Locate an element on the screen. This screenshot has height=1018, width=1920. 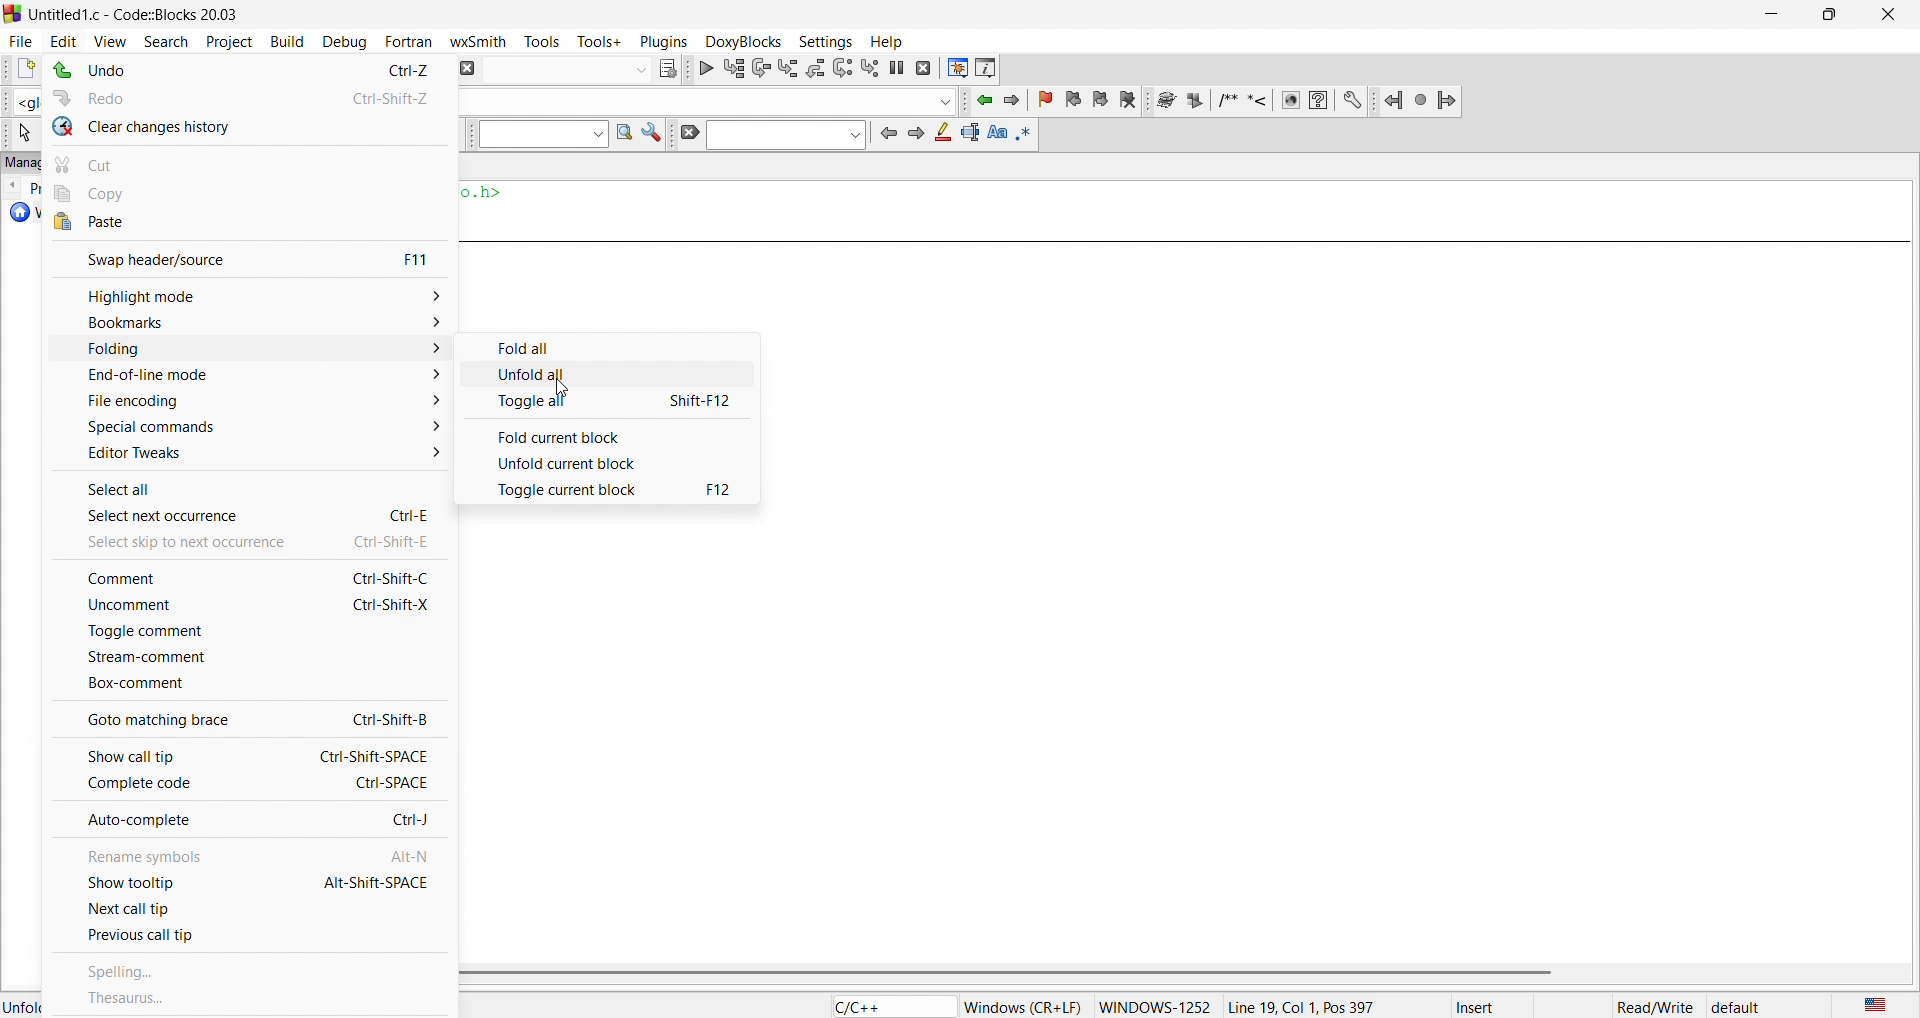
complete code is located at coordinates (249, 784).